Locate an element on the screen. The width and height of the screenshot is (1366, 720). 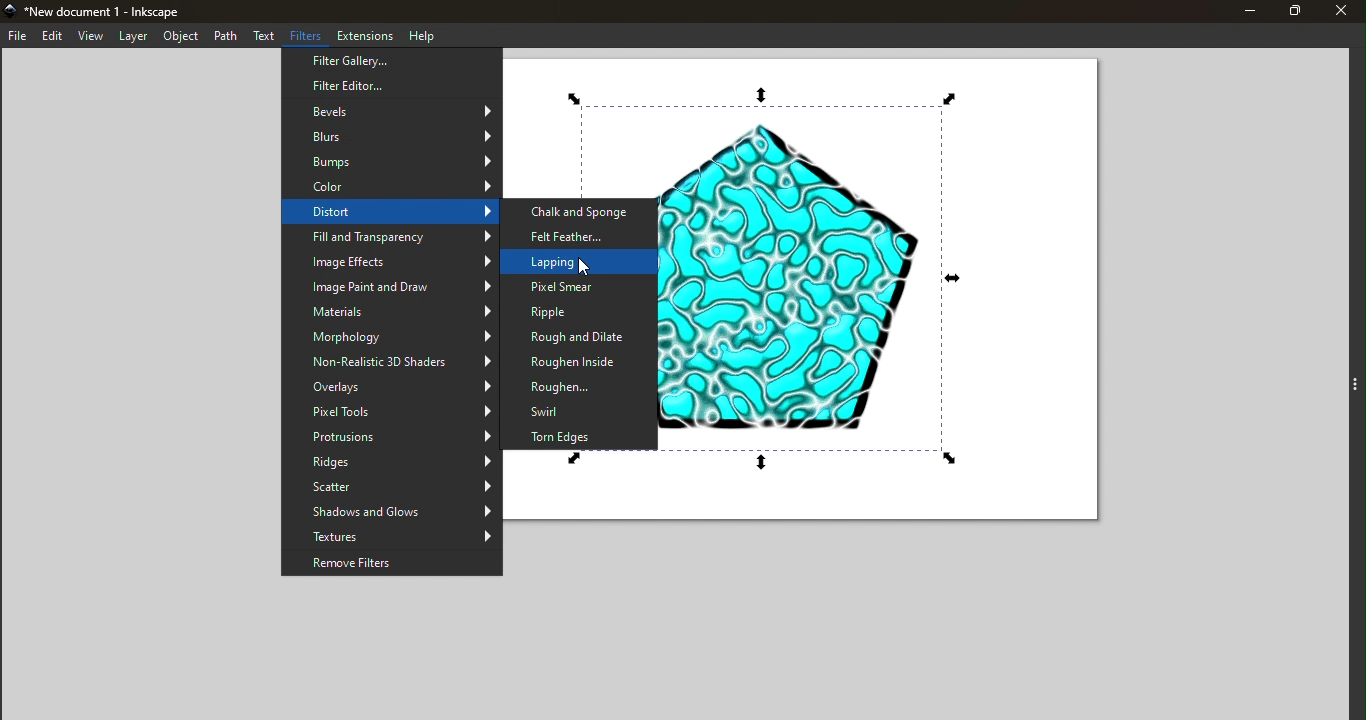
New document 1 - Inkscape is located at coordinates (116, 10).